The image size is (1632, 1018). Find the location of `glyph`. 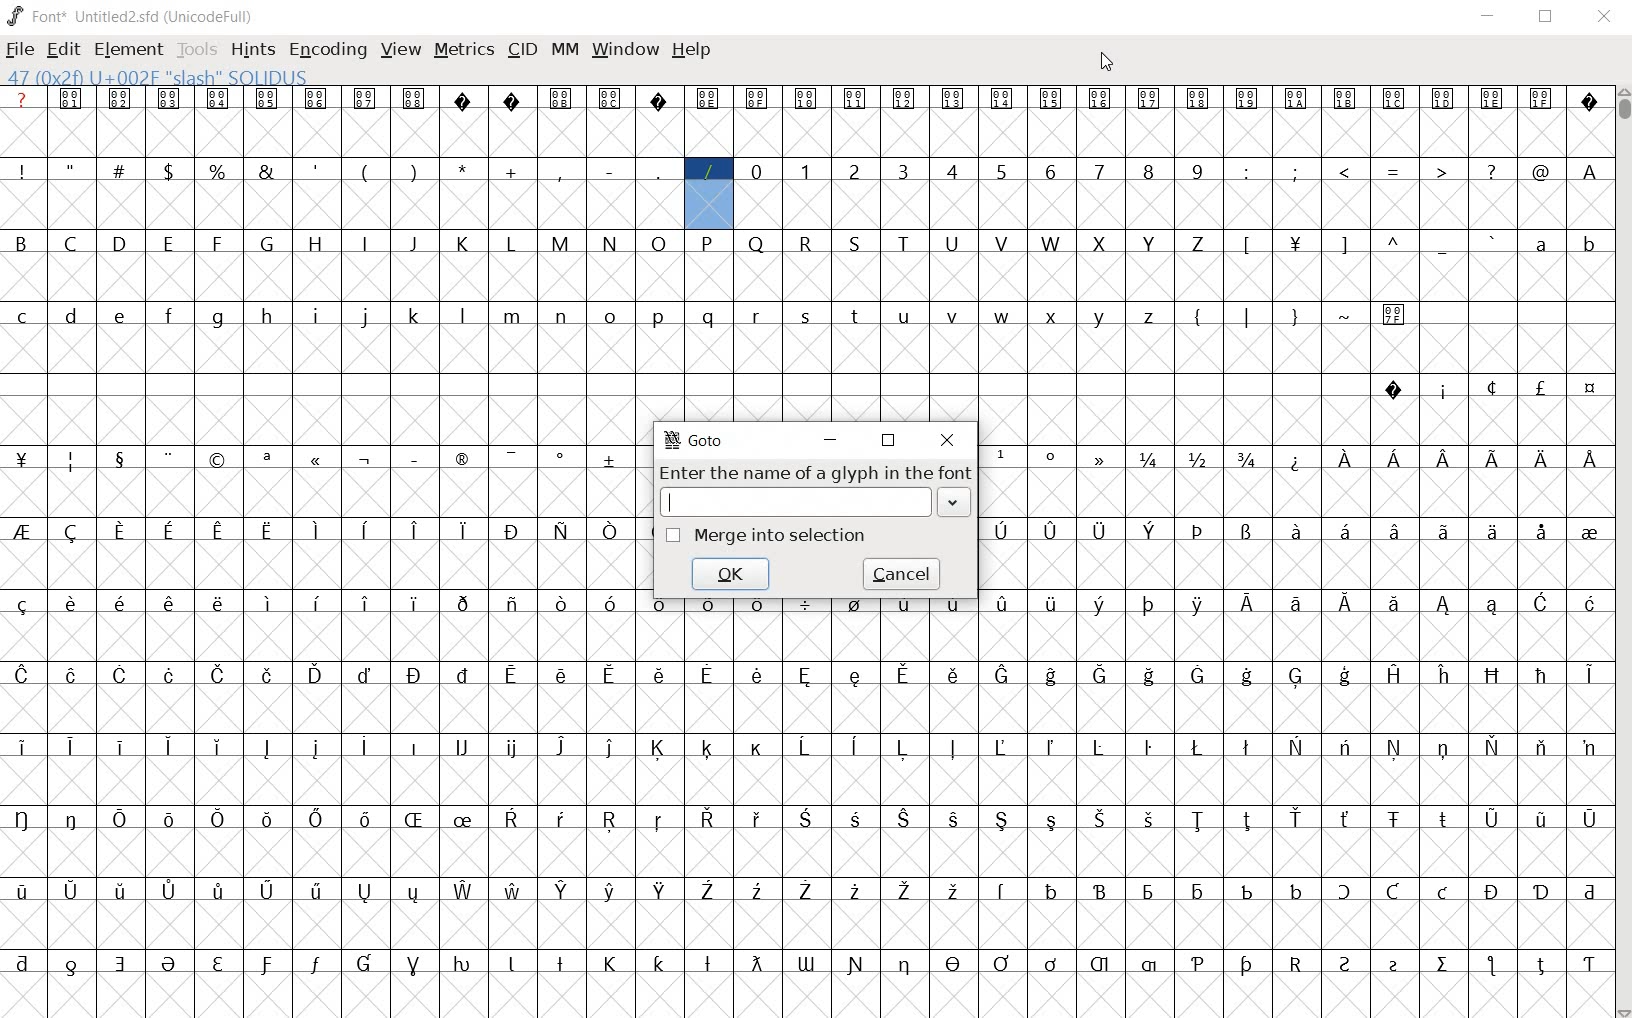

glyph is located at coordinates (1051, 243).